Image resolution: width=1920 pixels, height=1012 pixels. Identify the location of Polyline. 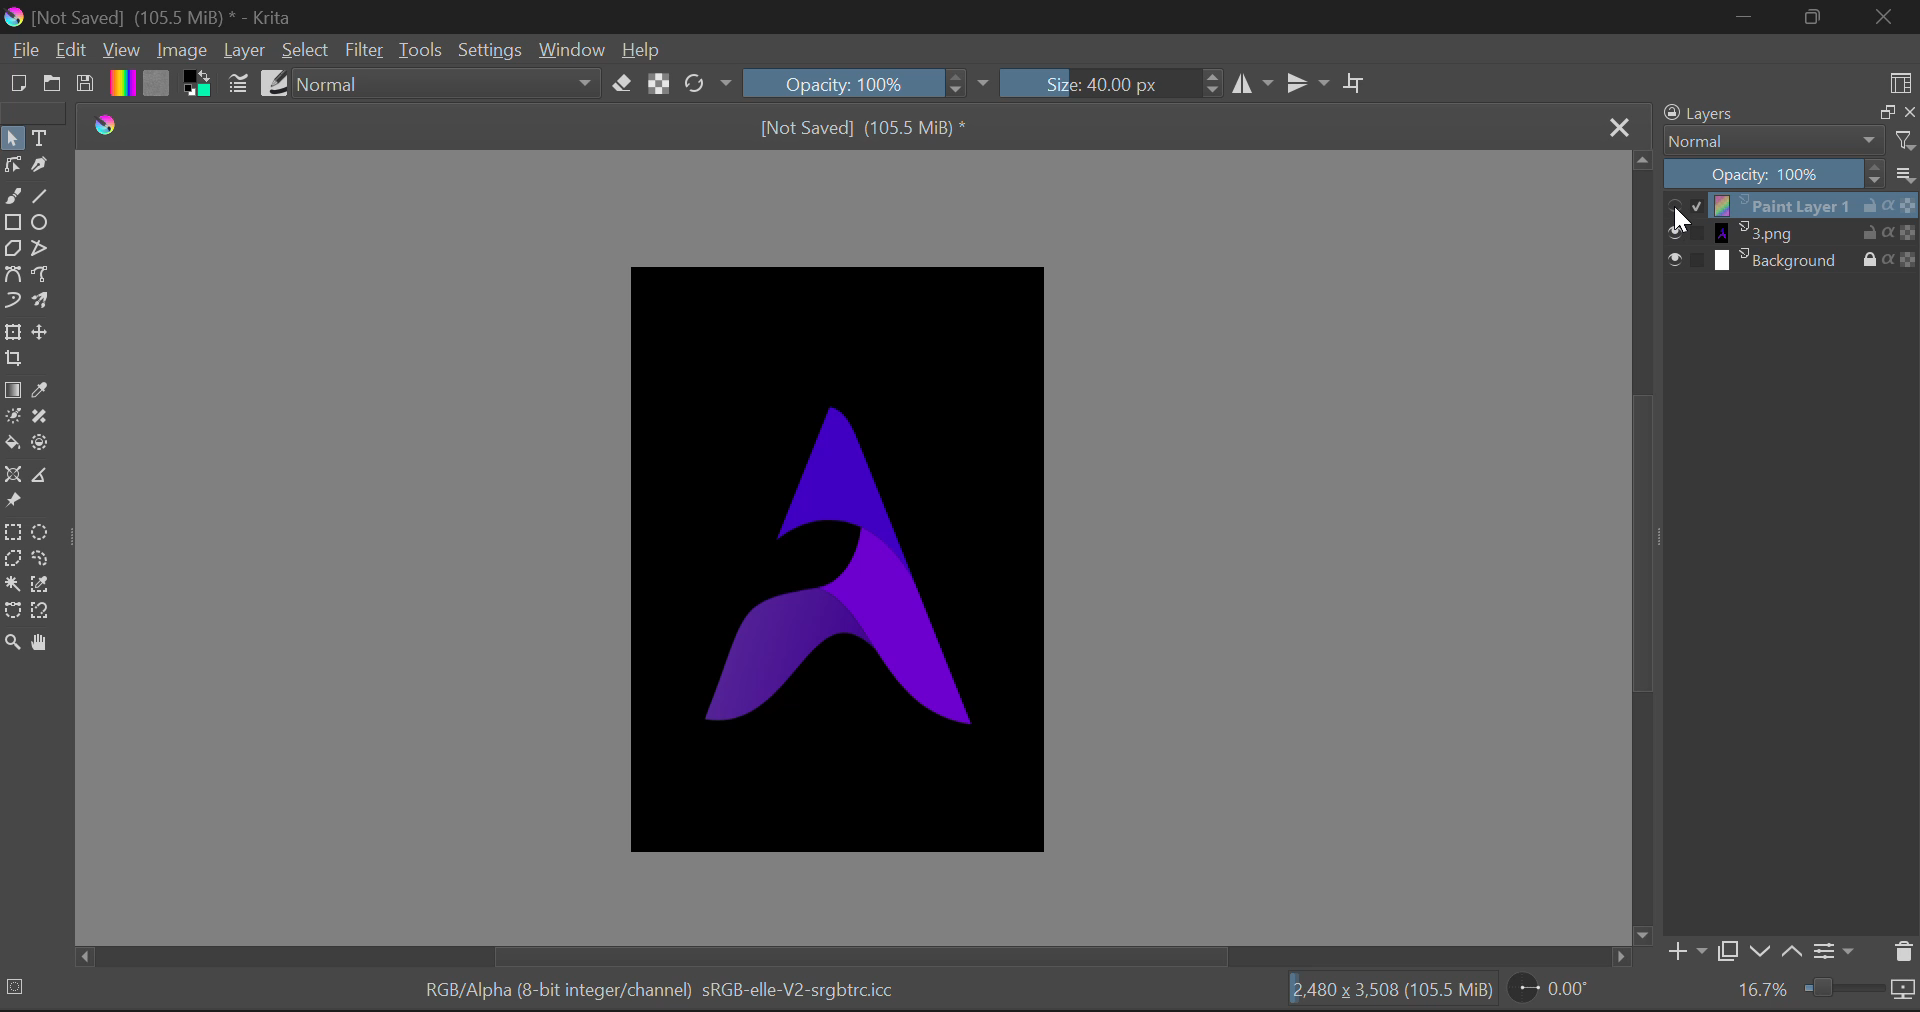
(43, 249).